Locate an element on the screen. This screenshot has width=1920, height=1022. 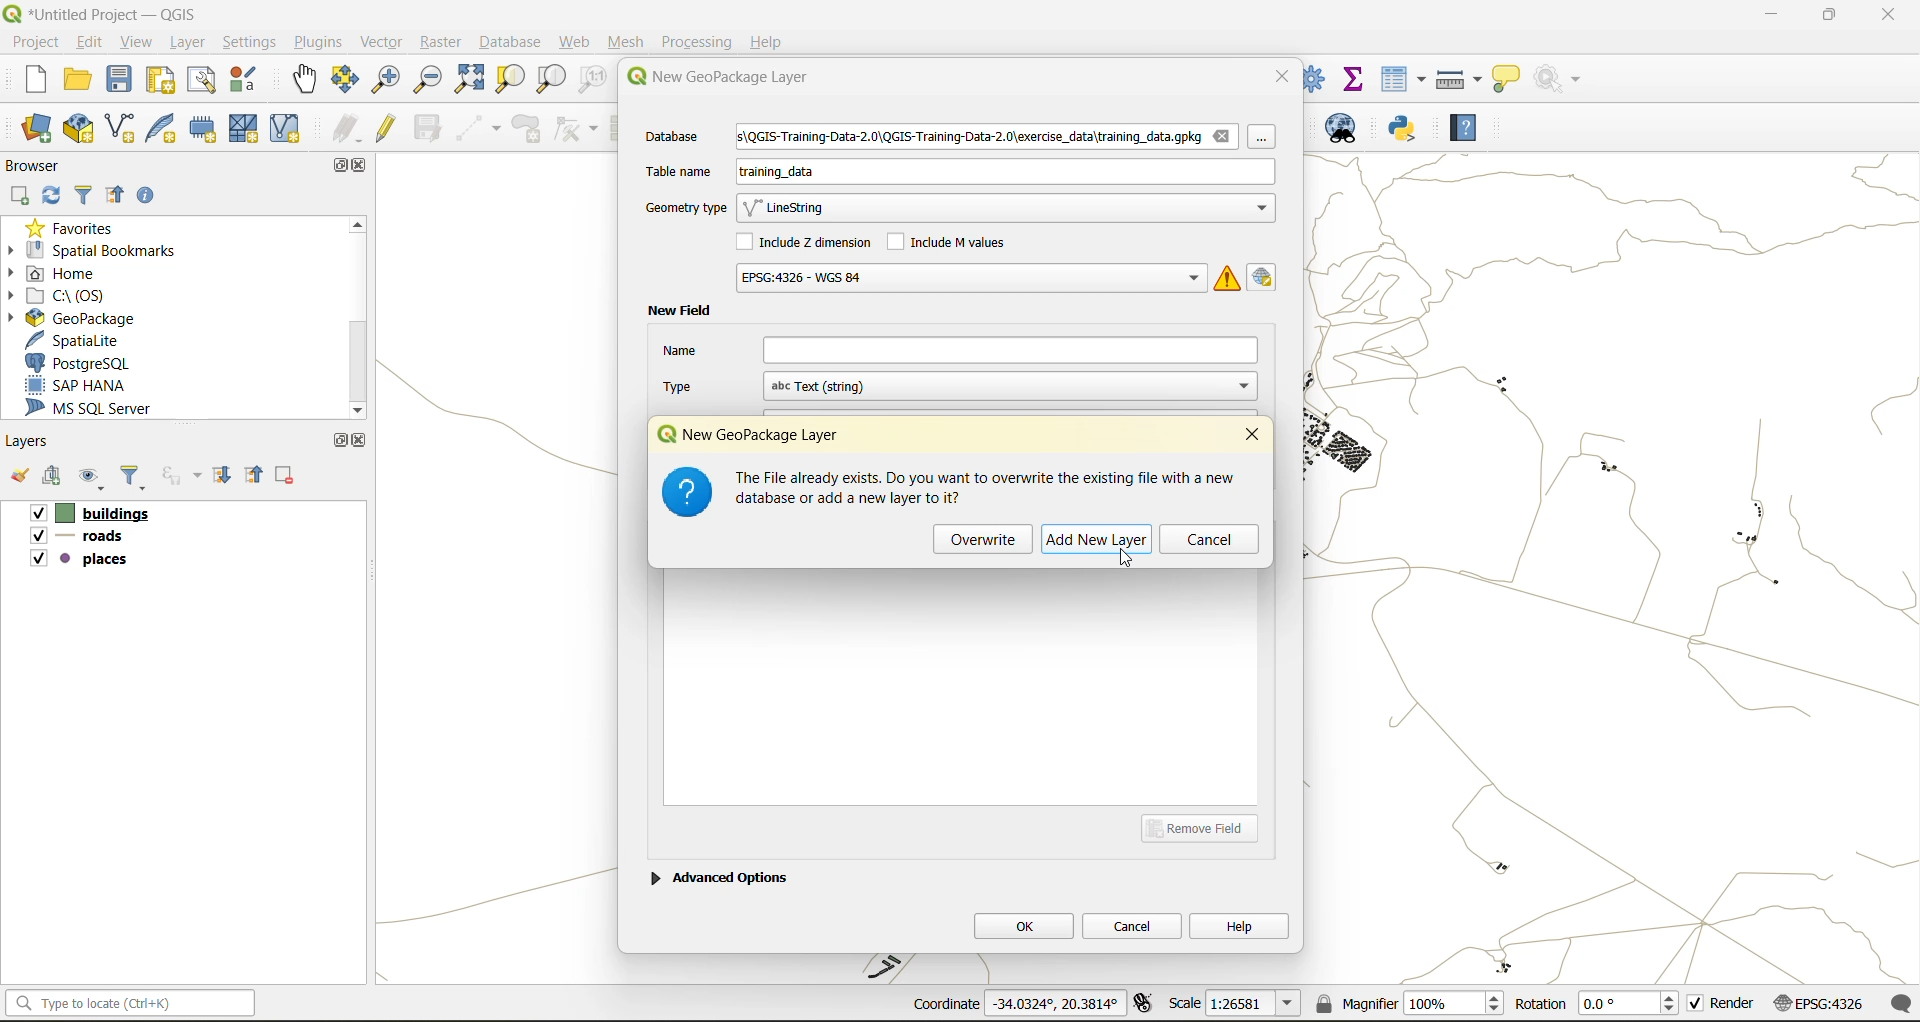
plugins is located at coordinates (317, 42).